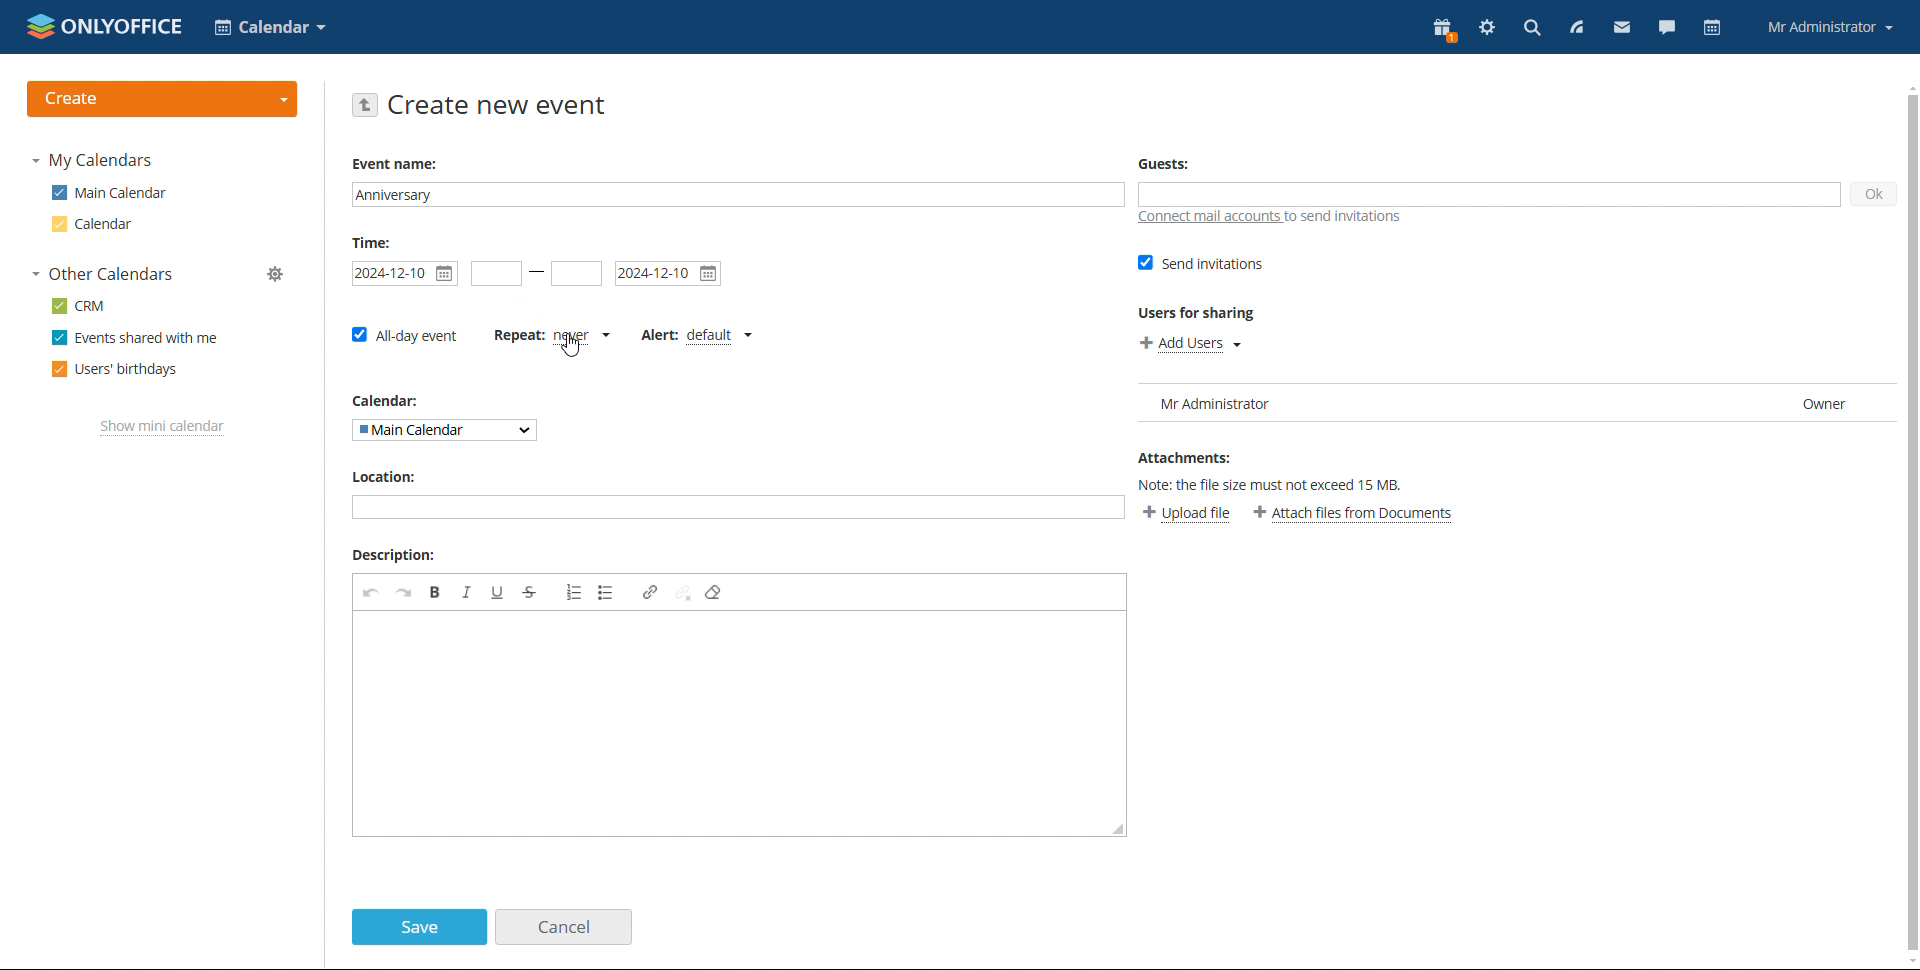  What do you see at coordinates (563, 926) in the screenshot?
I see `cancel` at bounding box center [563, 926].